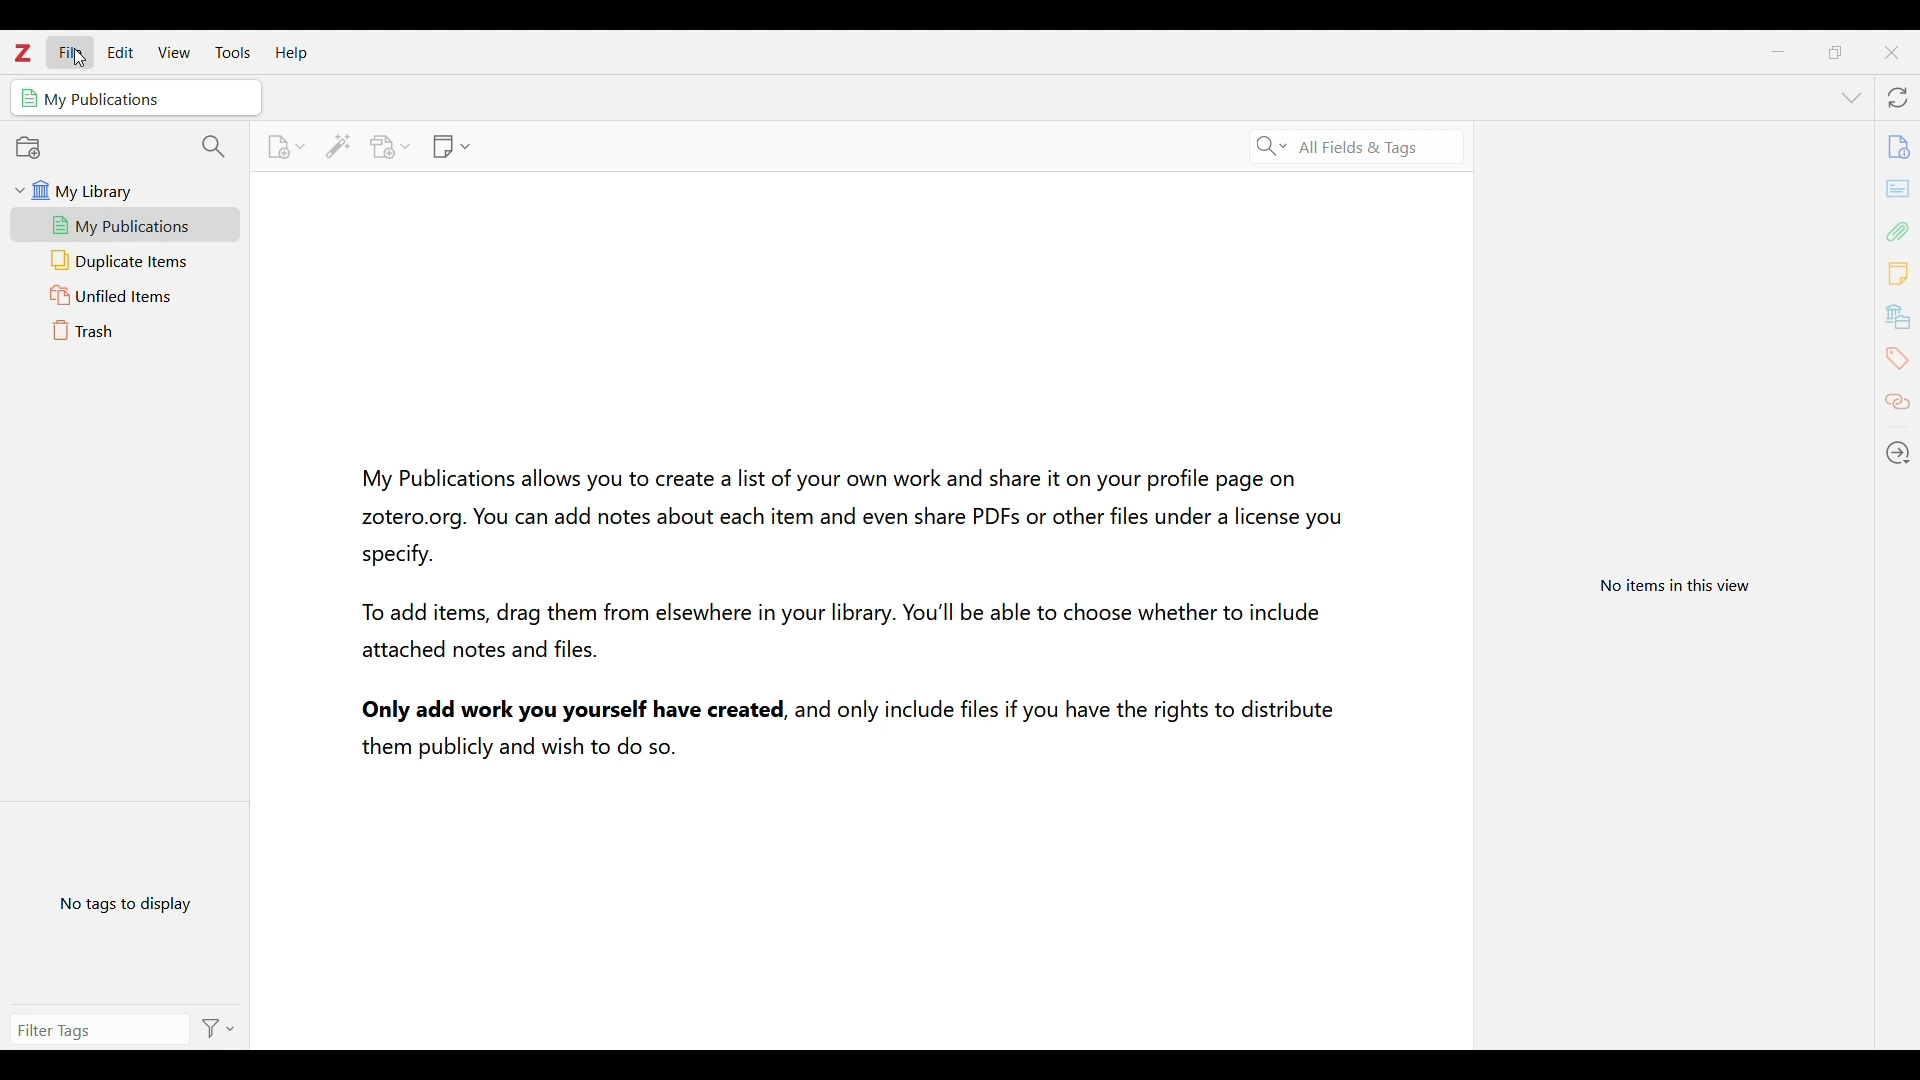 The height and width of the screenshot is (1080, 1920). Describe the element at coordinates (391, 147) in the screenshot. I see `Options to add attachment ` at that location.